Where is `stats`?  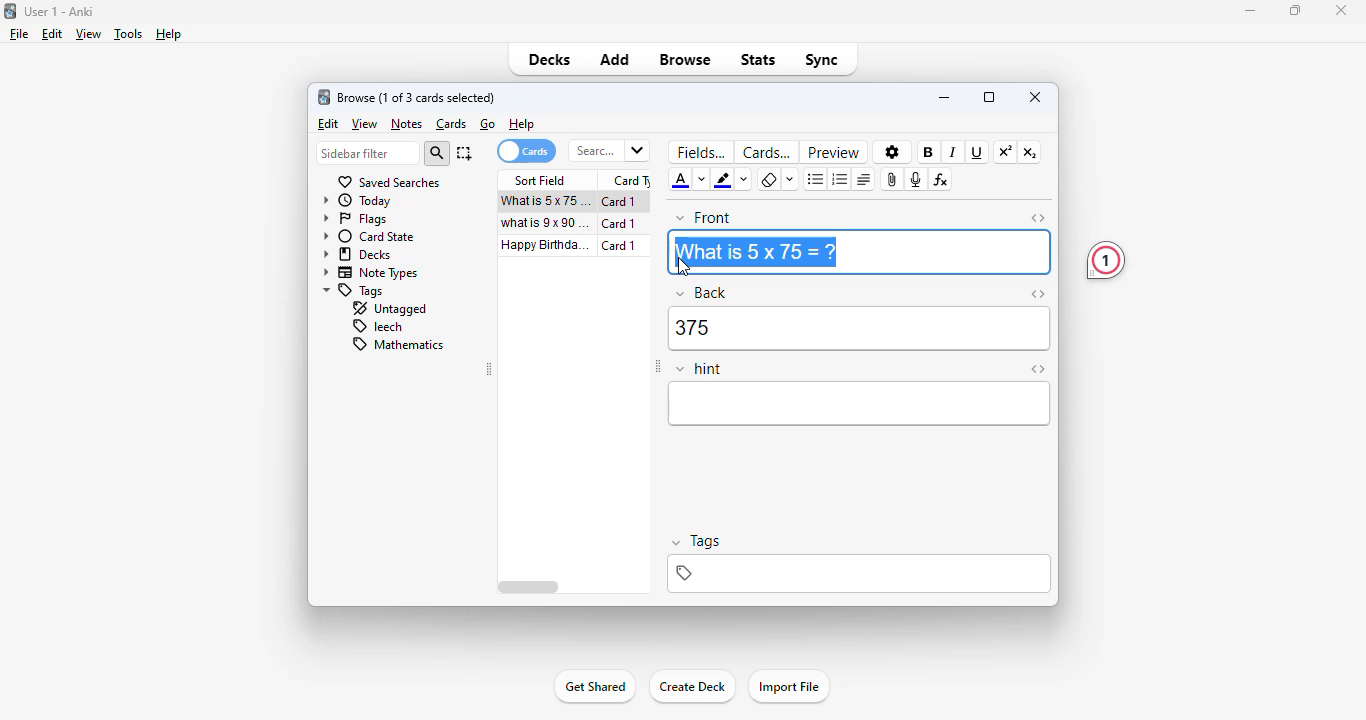
stats is located at coordinates (758, 61).